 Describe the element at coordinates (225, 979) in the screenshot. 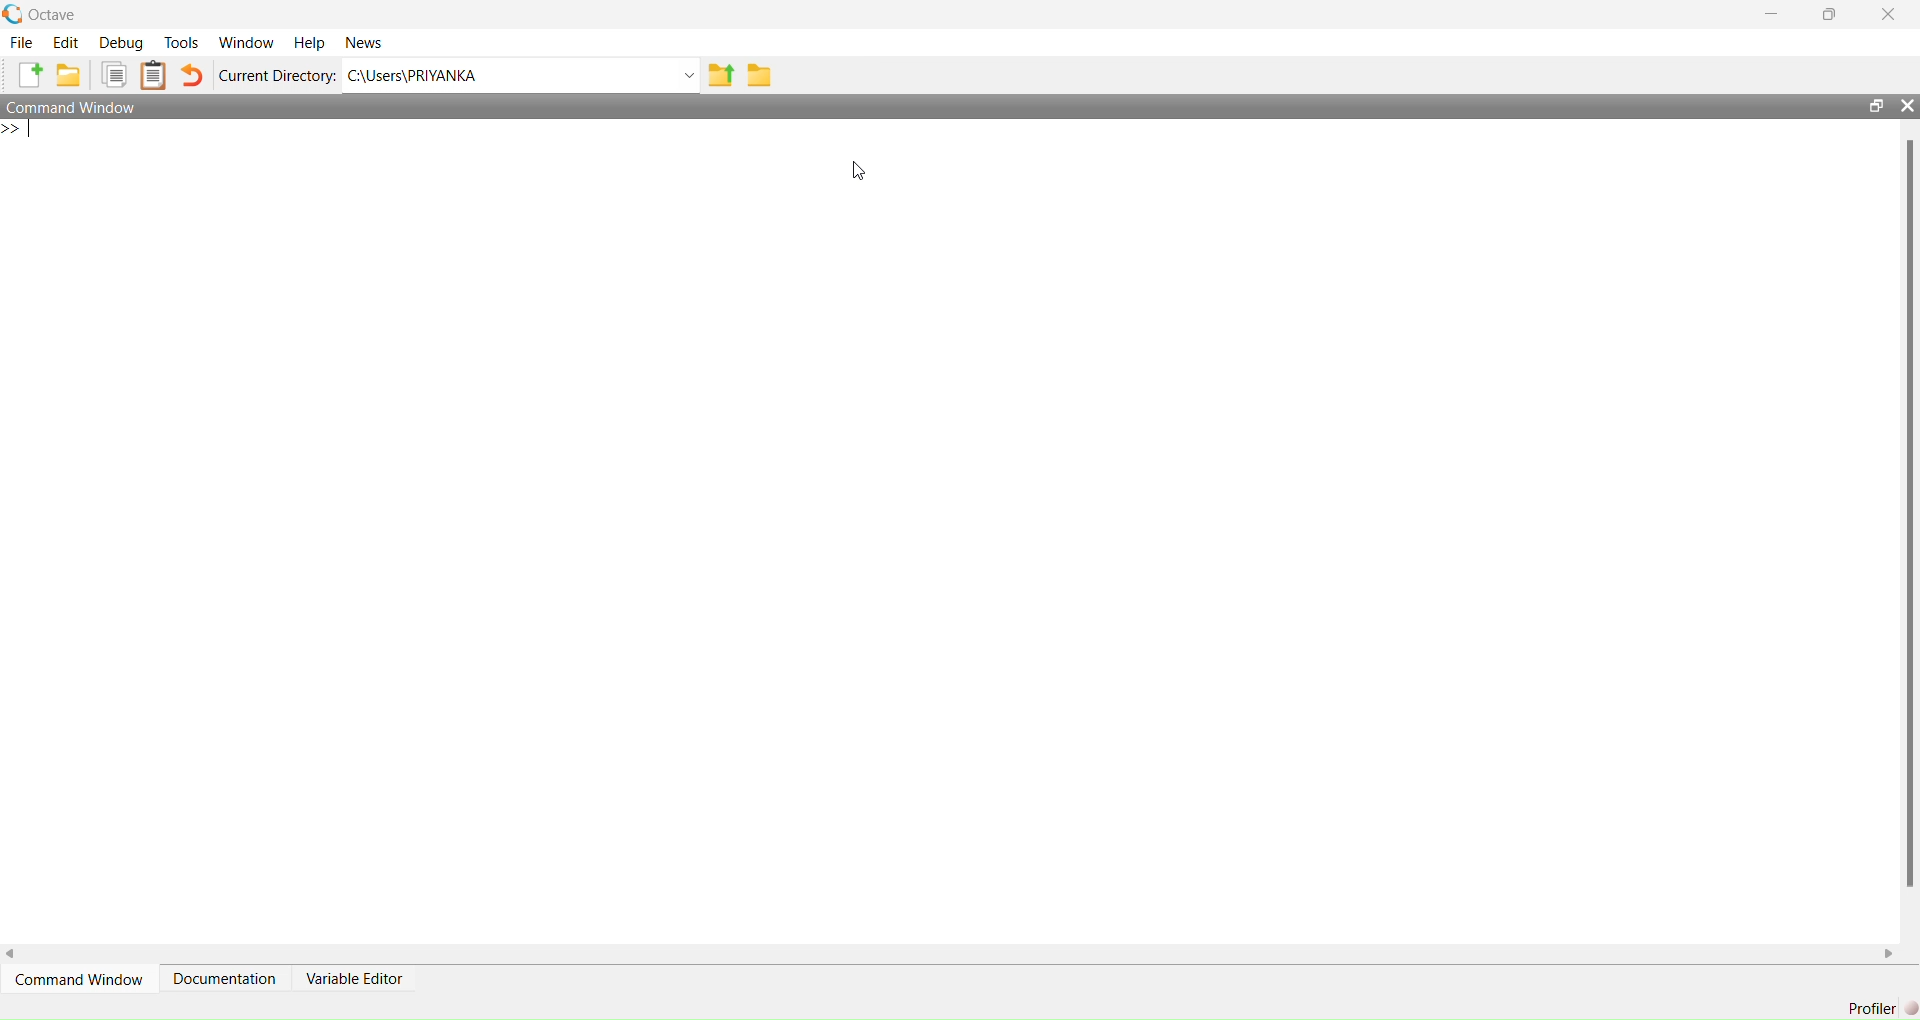

I see `Documentation ` at that location.